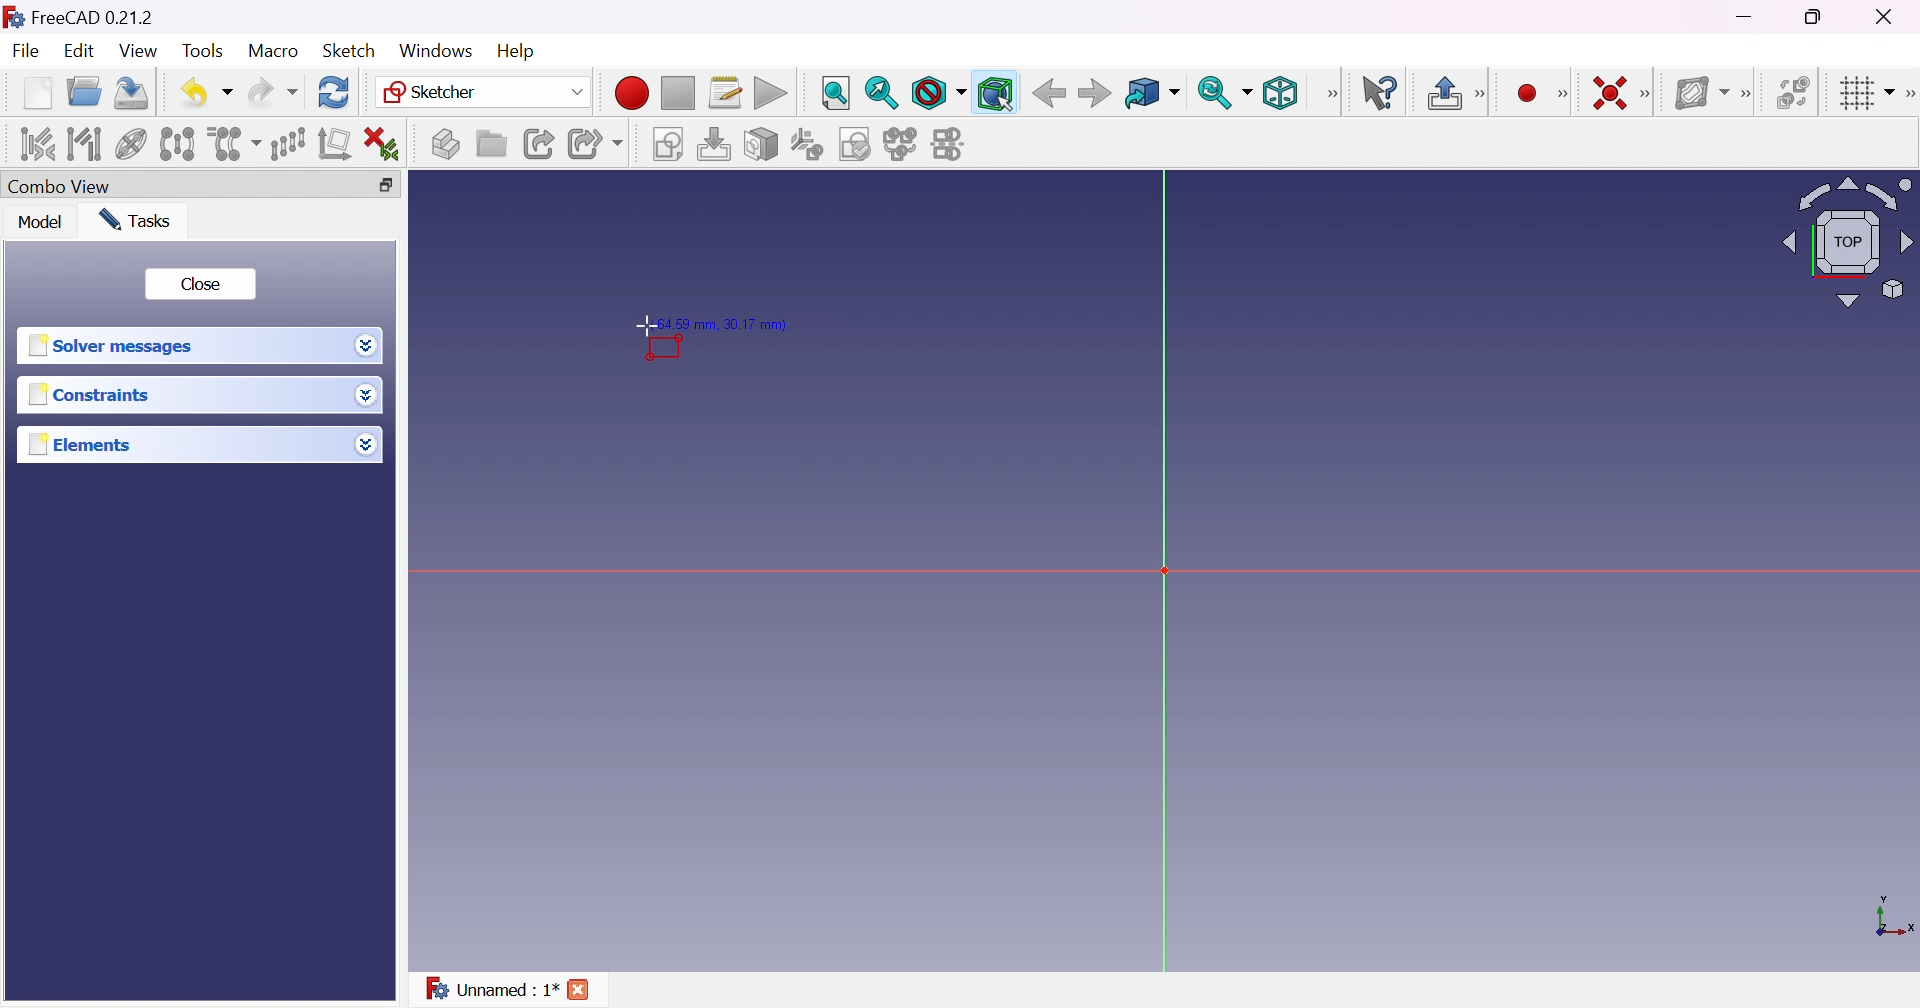  What do you see at coordinates (80, 446) in the screenshot?
I see `Elements` at bounding box center [80, 446].